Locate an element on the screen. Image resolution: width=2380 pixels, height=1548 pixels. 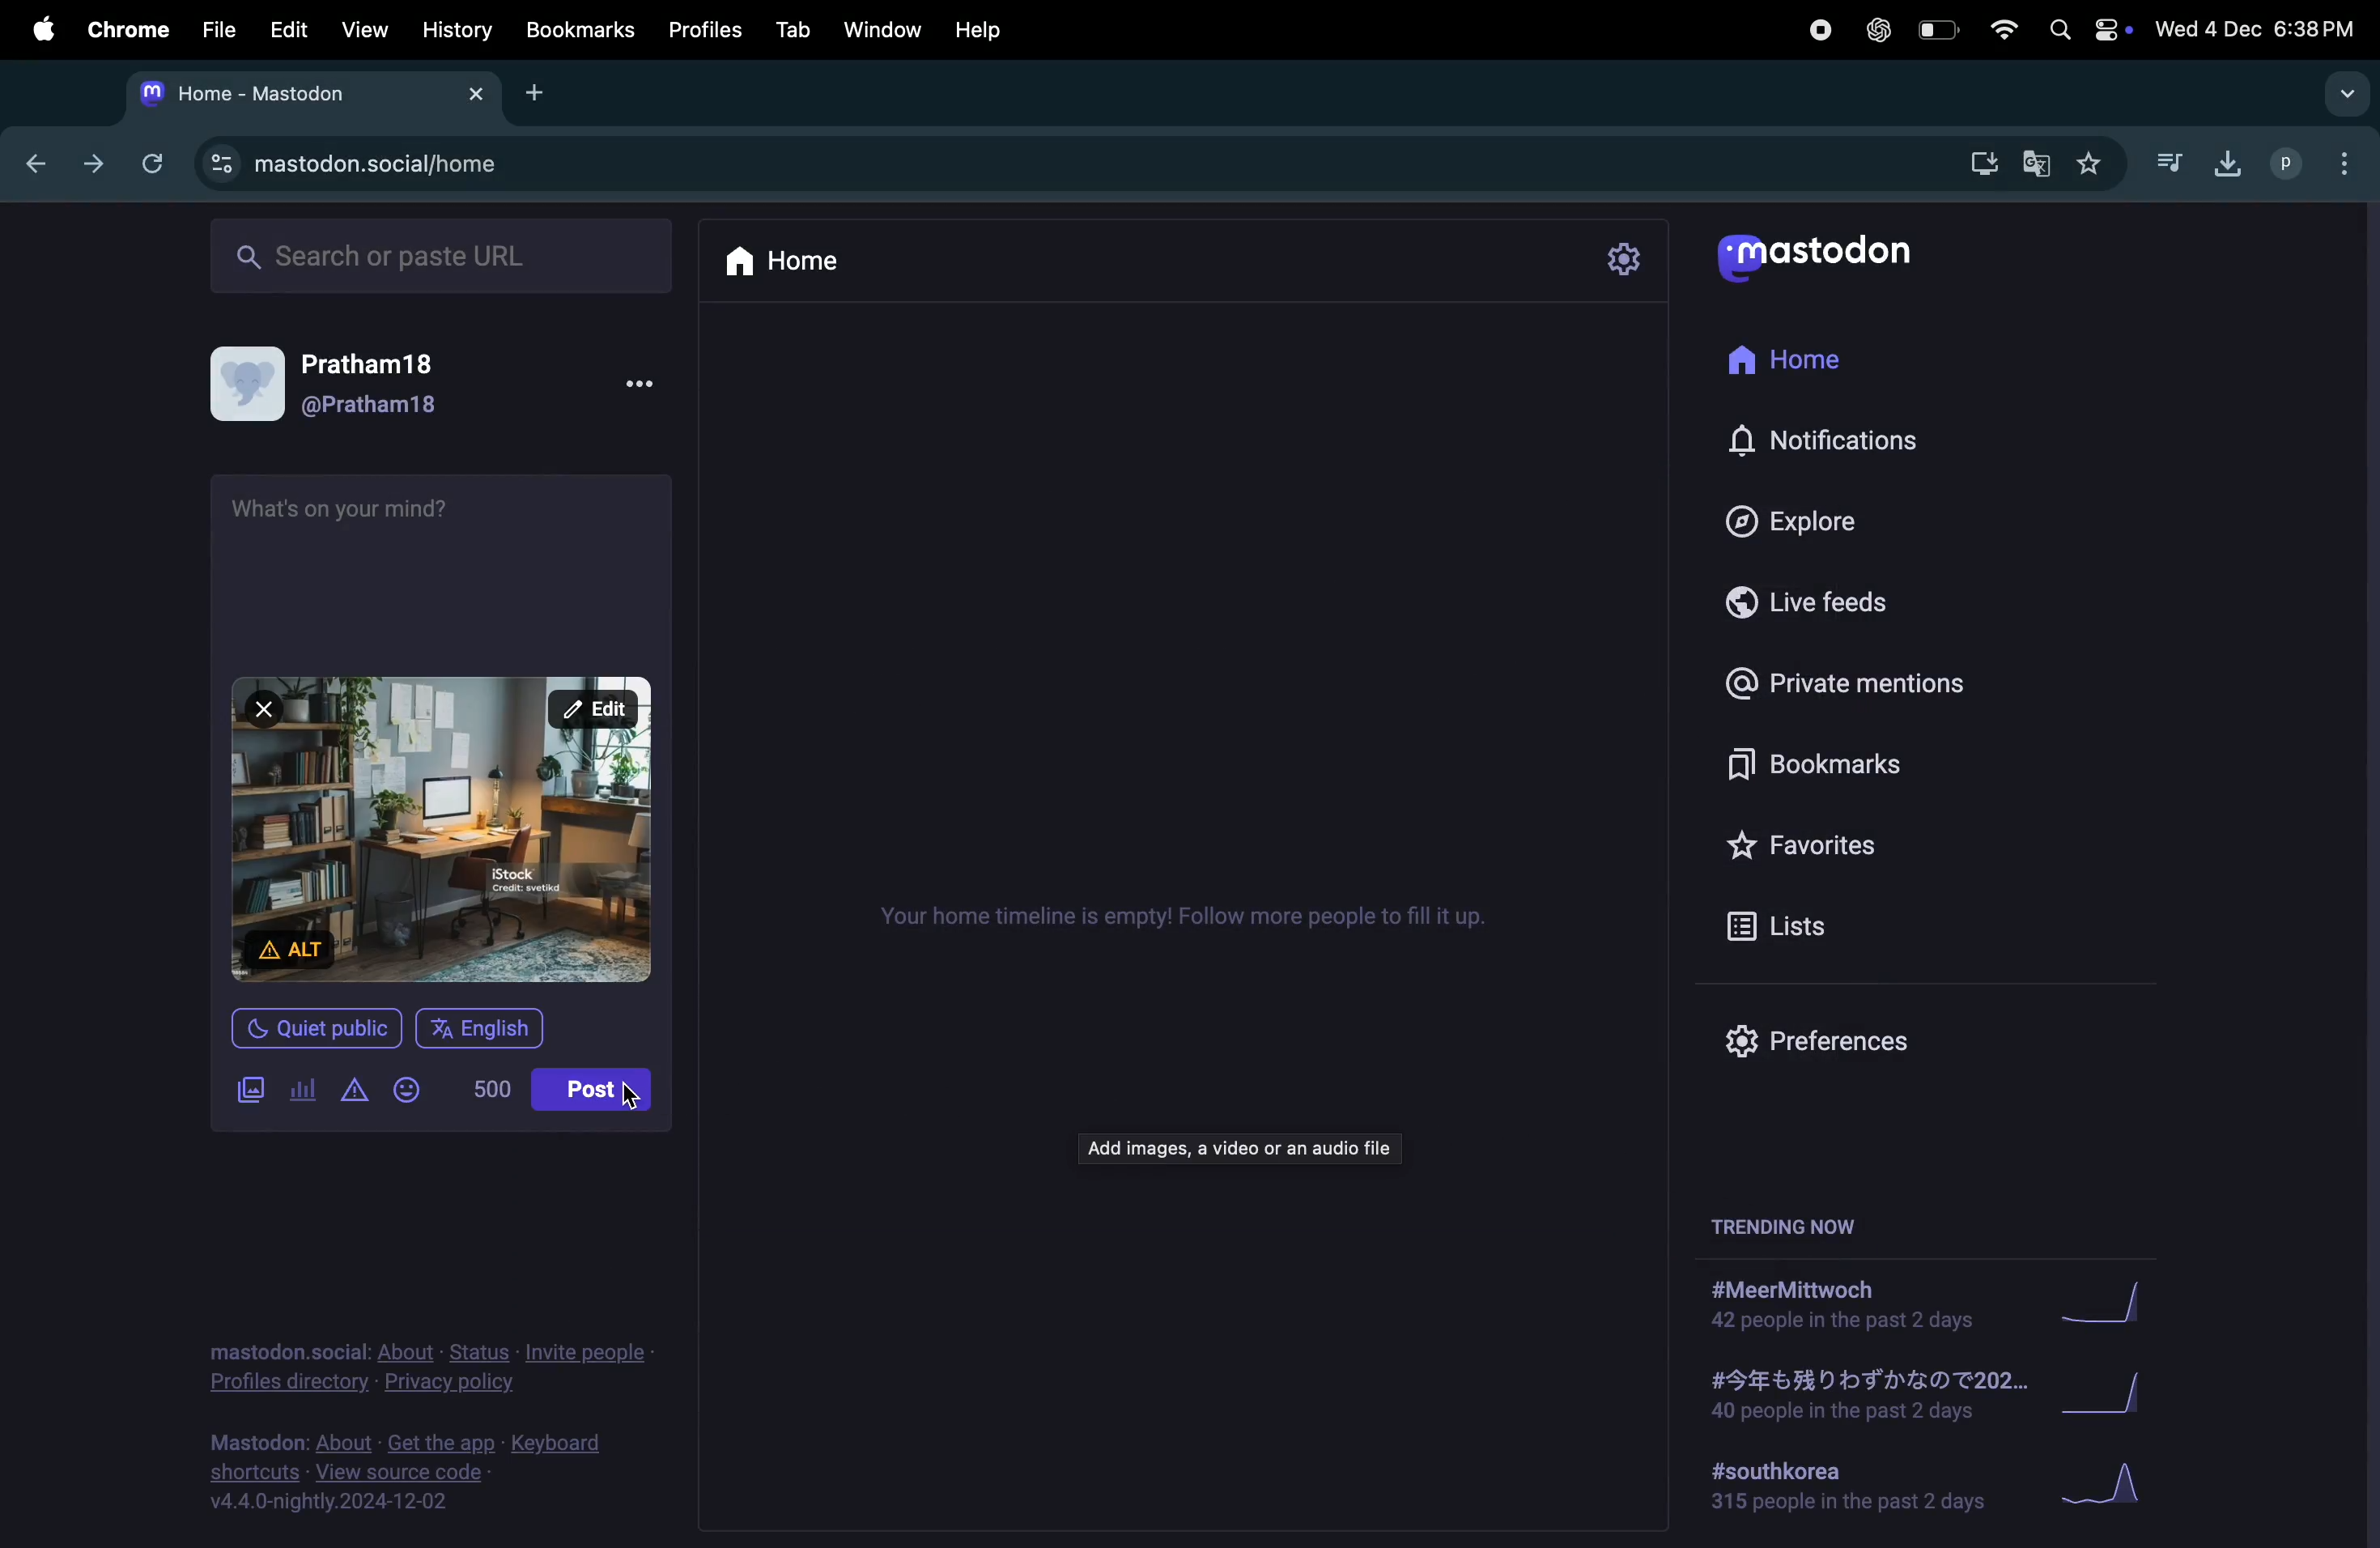
Emoji is located at coordinates (411, 1088).